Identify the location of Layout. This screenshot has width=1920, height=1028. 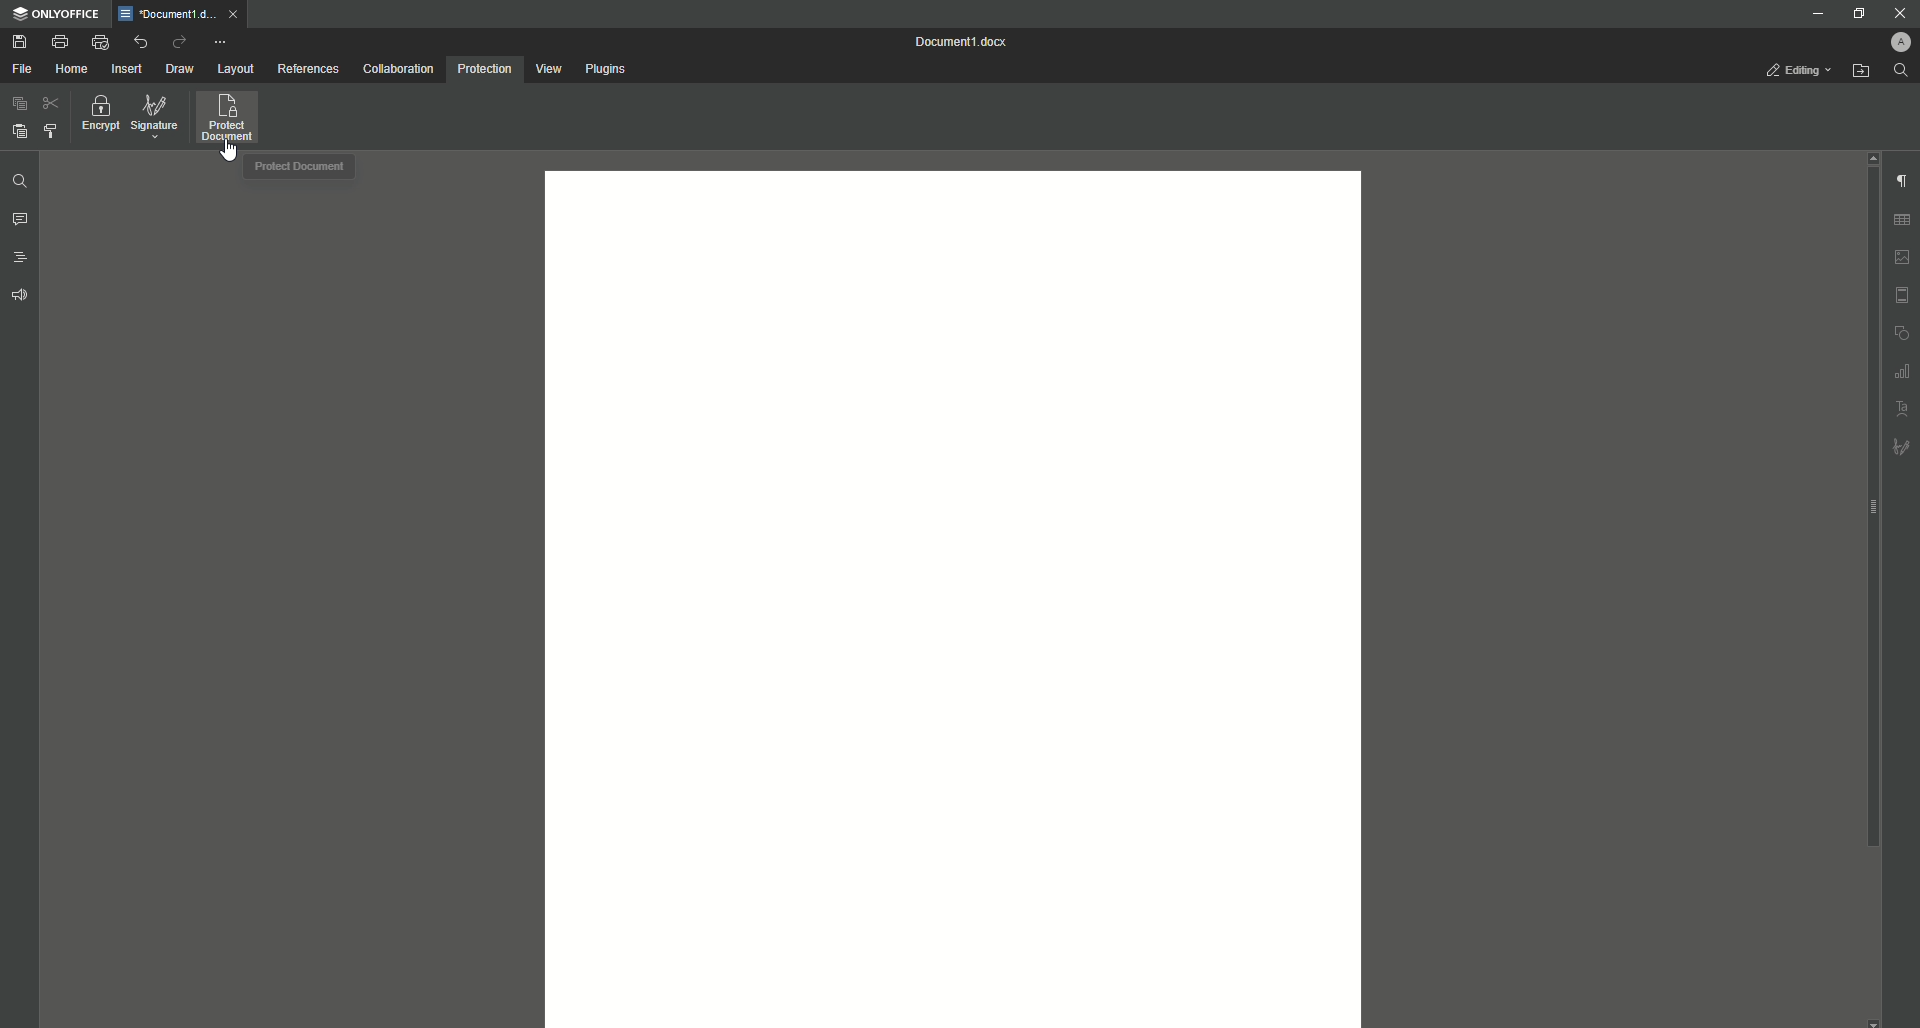
(233, 69).